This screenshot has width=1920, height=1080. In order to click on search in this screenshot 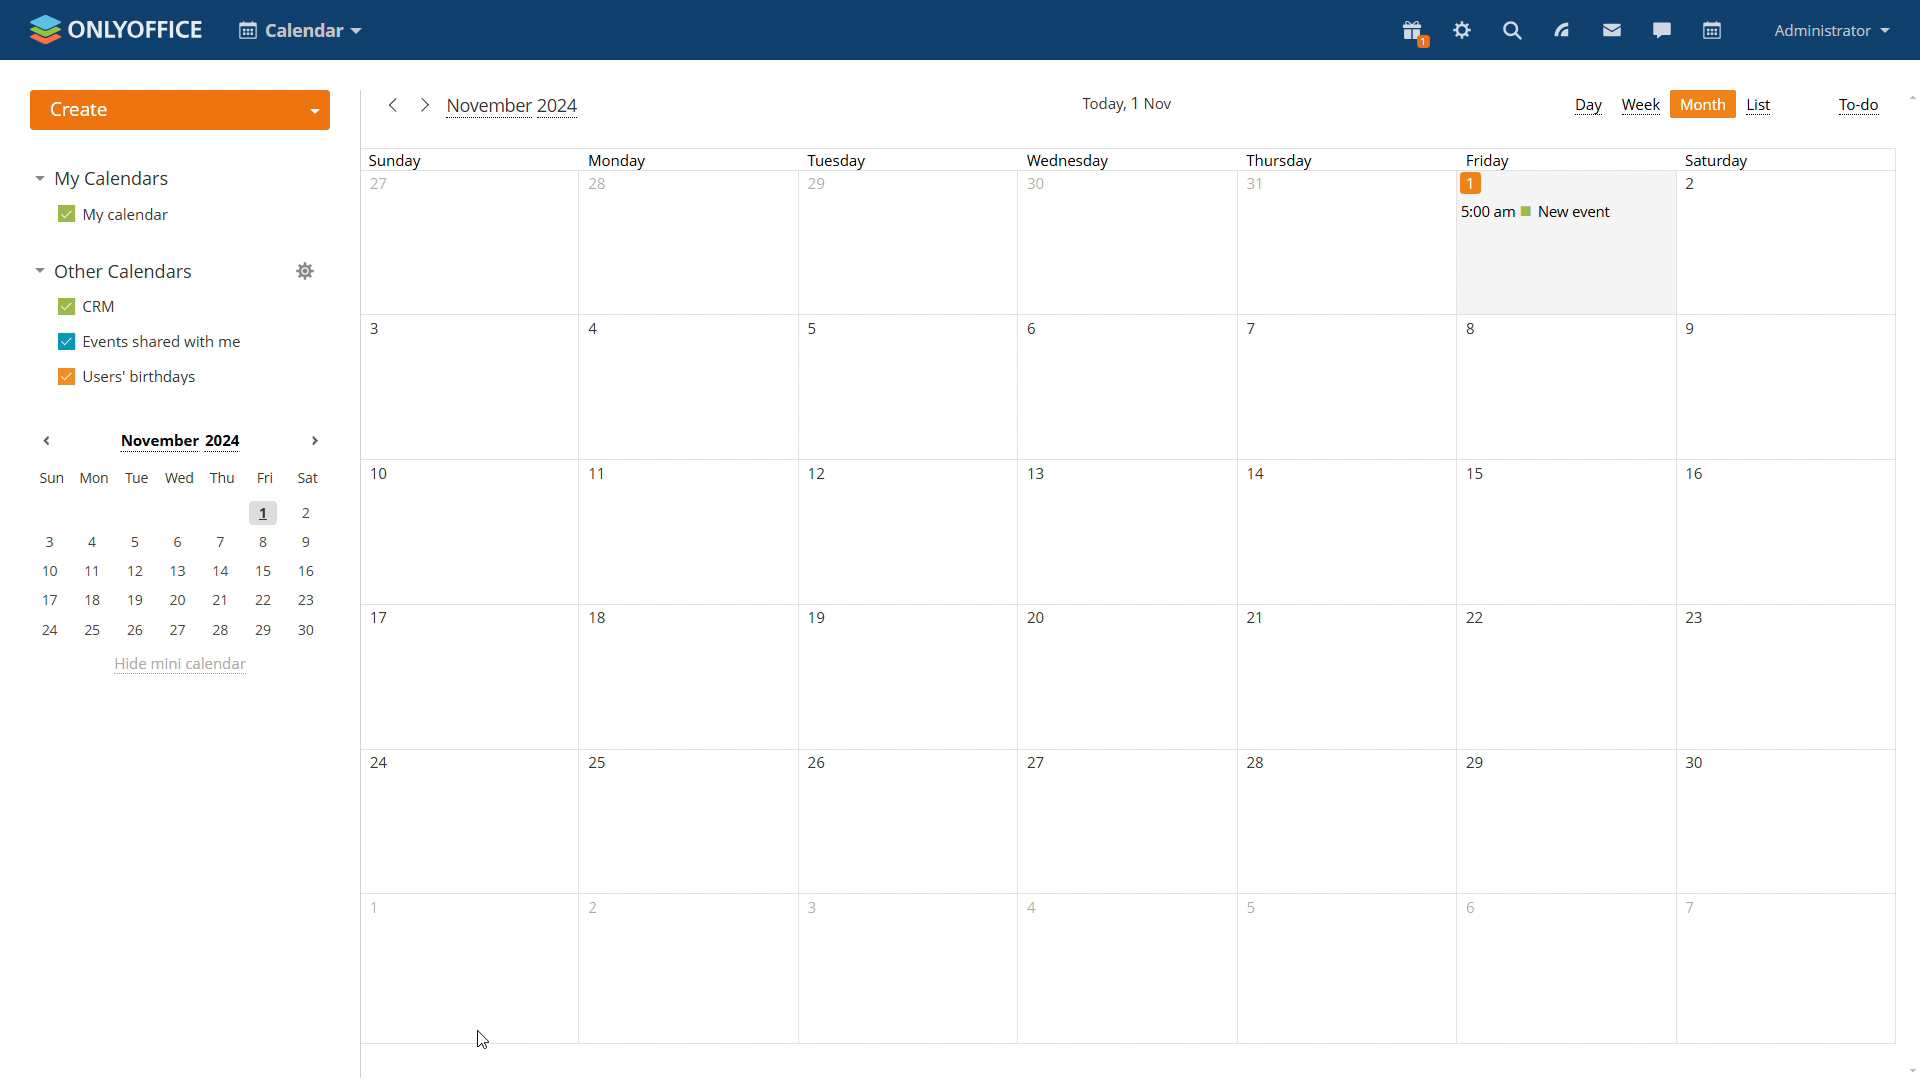, I will do `click(1511, 32)`.